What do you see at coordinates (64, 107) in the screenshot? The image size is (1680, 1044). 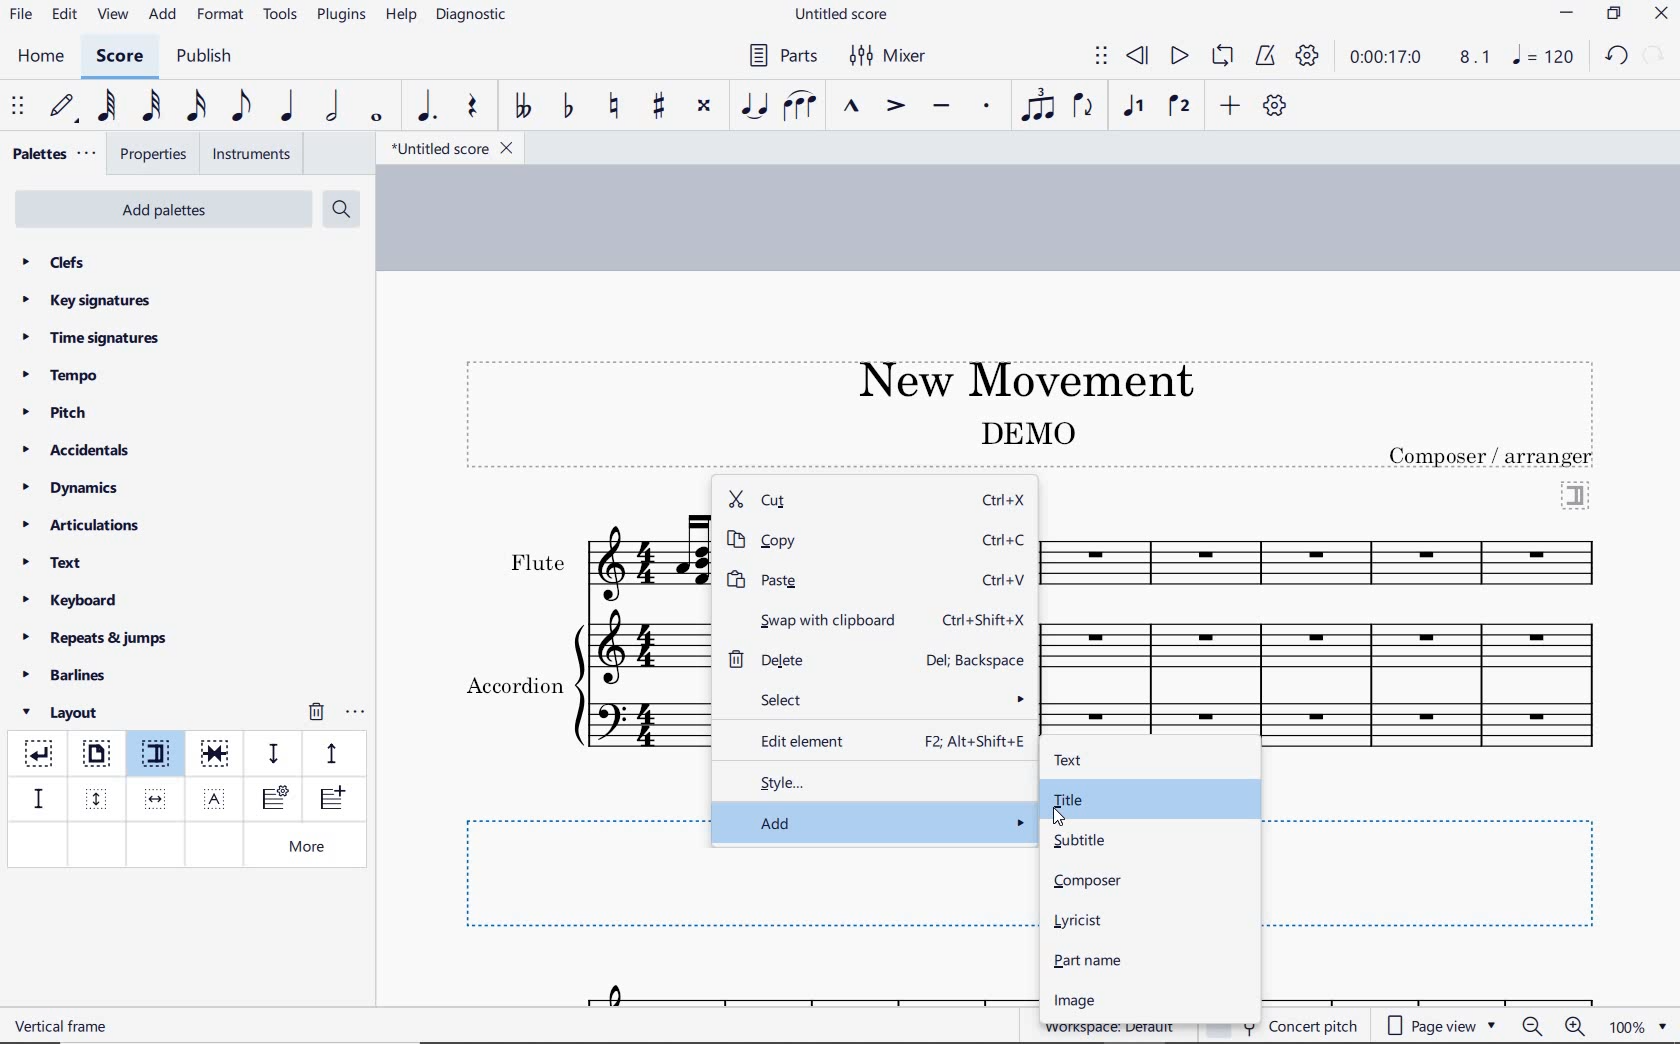 I see `default (step time)` at bounding box center [64, 107].